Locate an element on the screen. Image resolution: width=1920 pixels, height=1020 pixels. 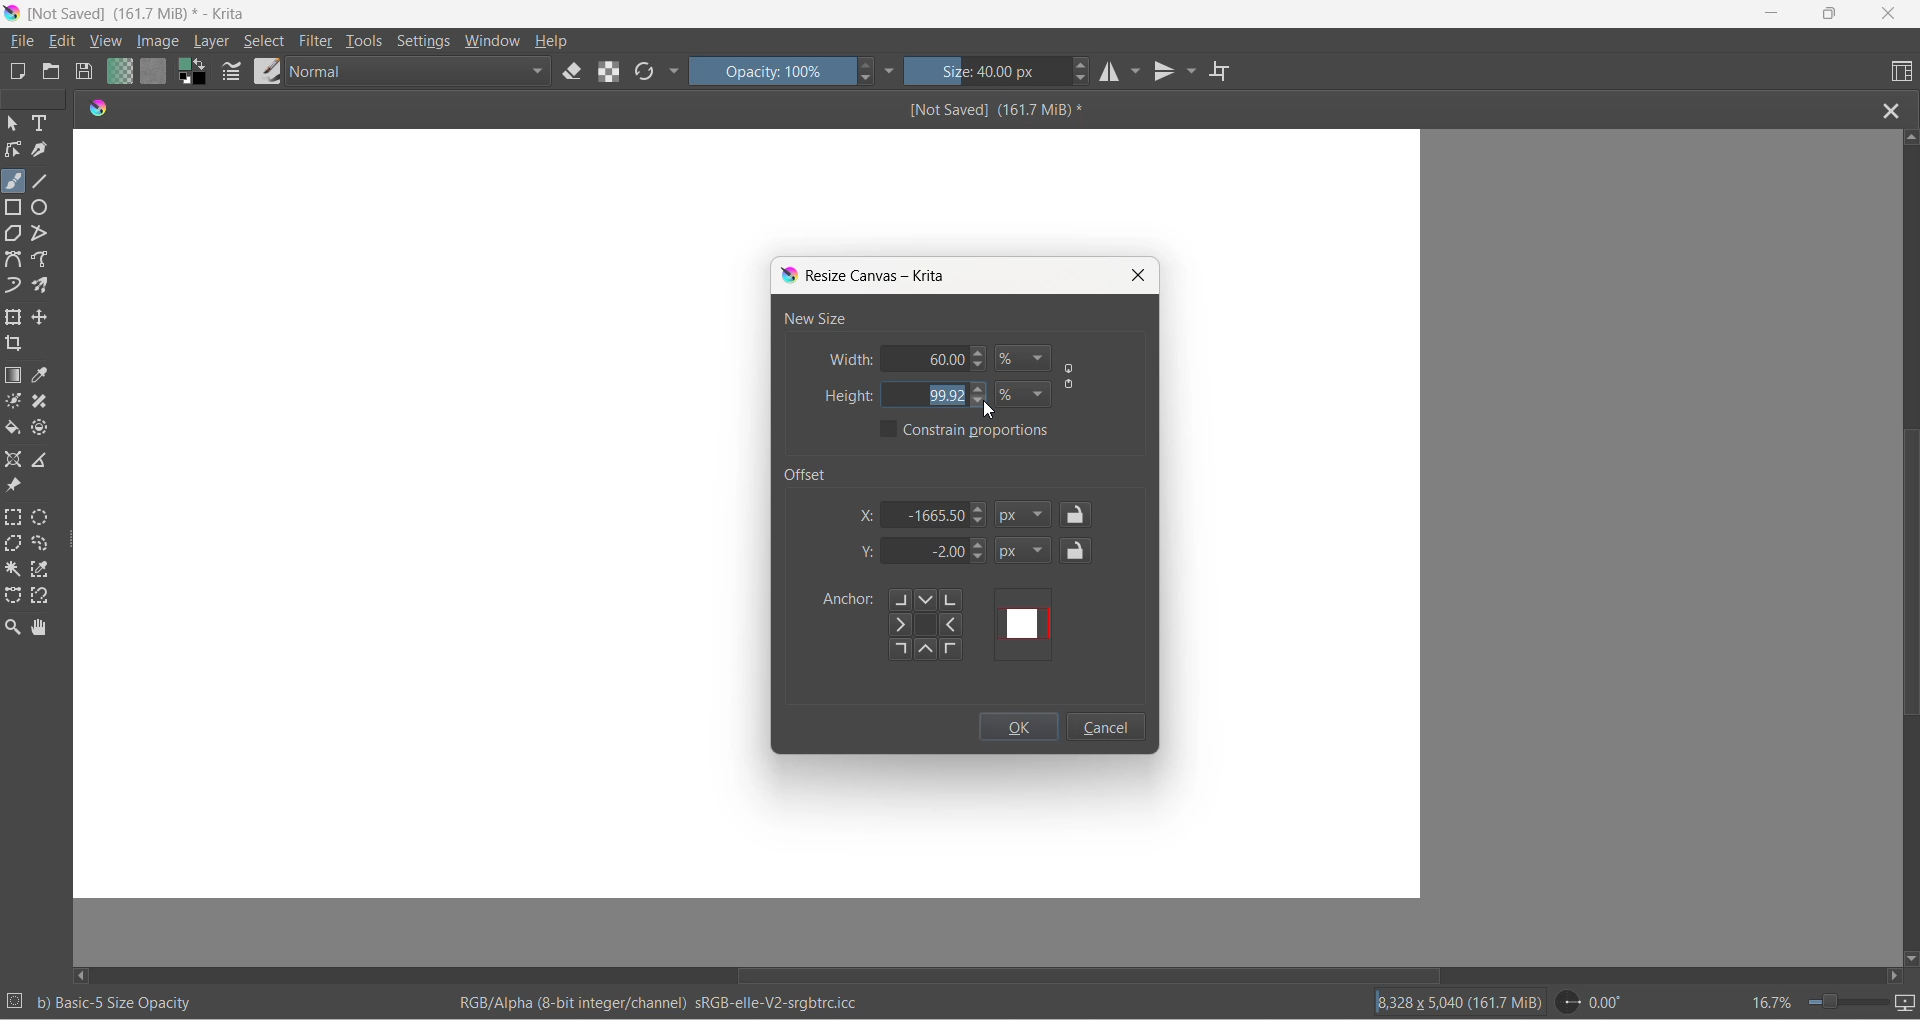
assistant tool is located at coordinates (16, 461).